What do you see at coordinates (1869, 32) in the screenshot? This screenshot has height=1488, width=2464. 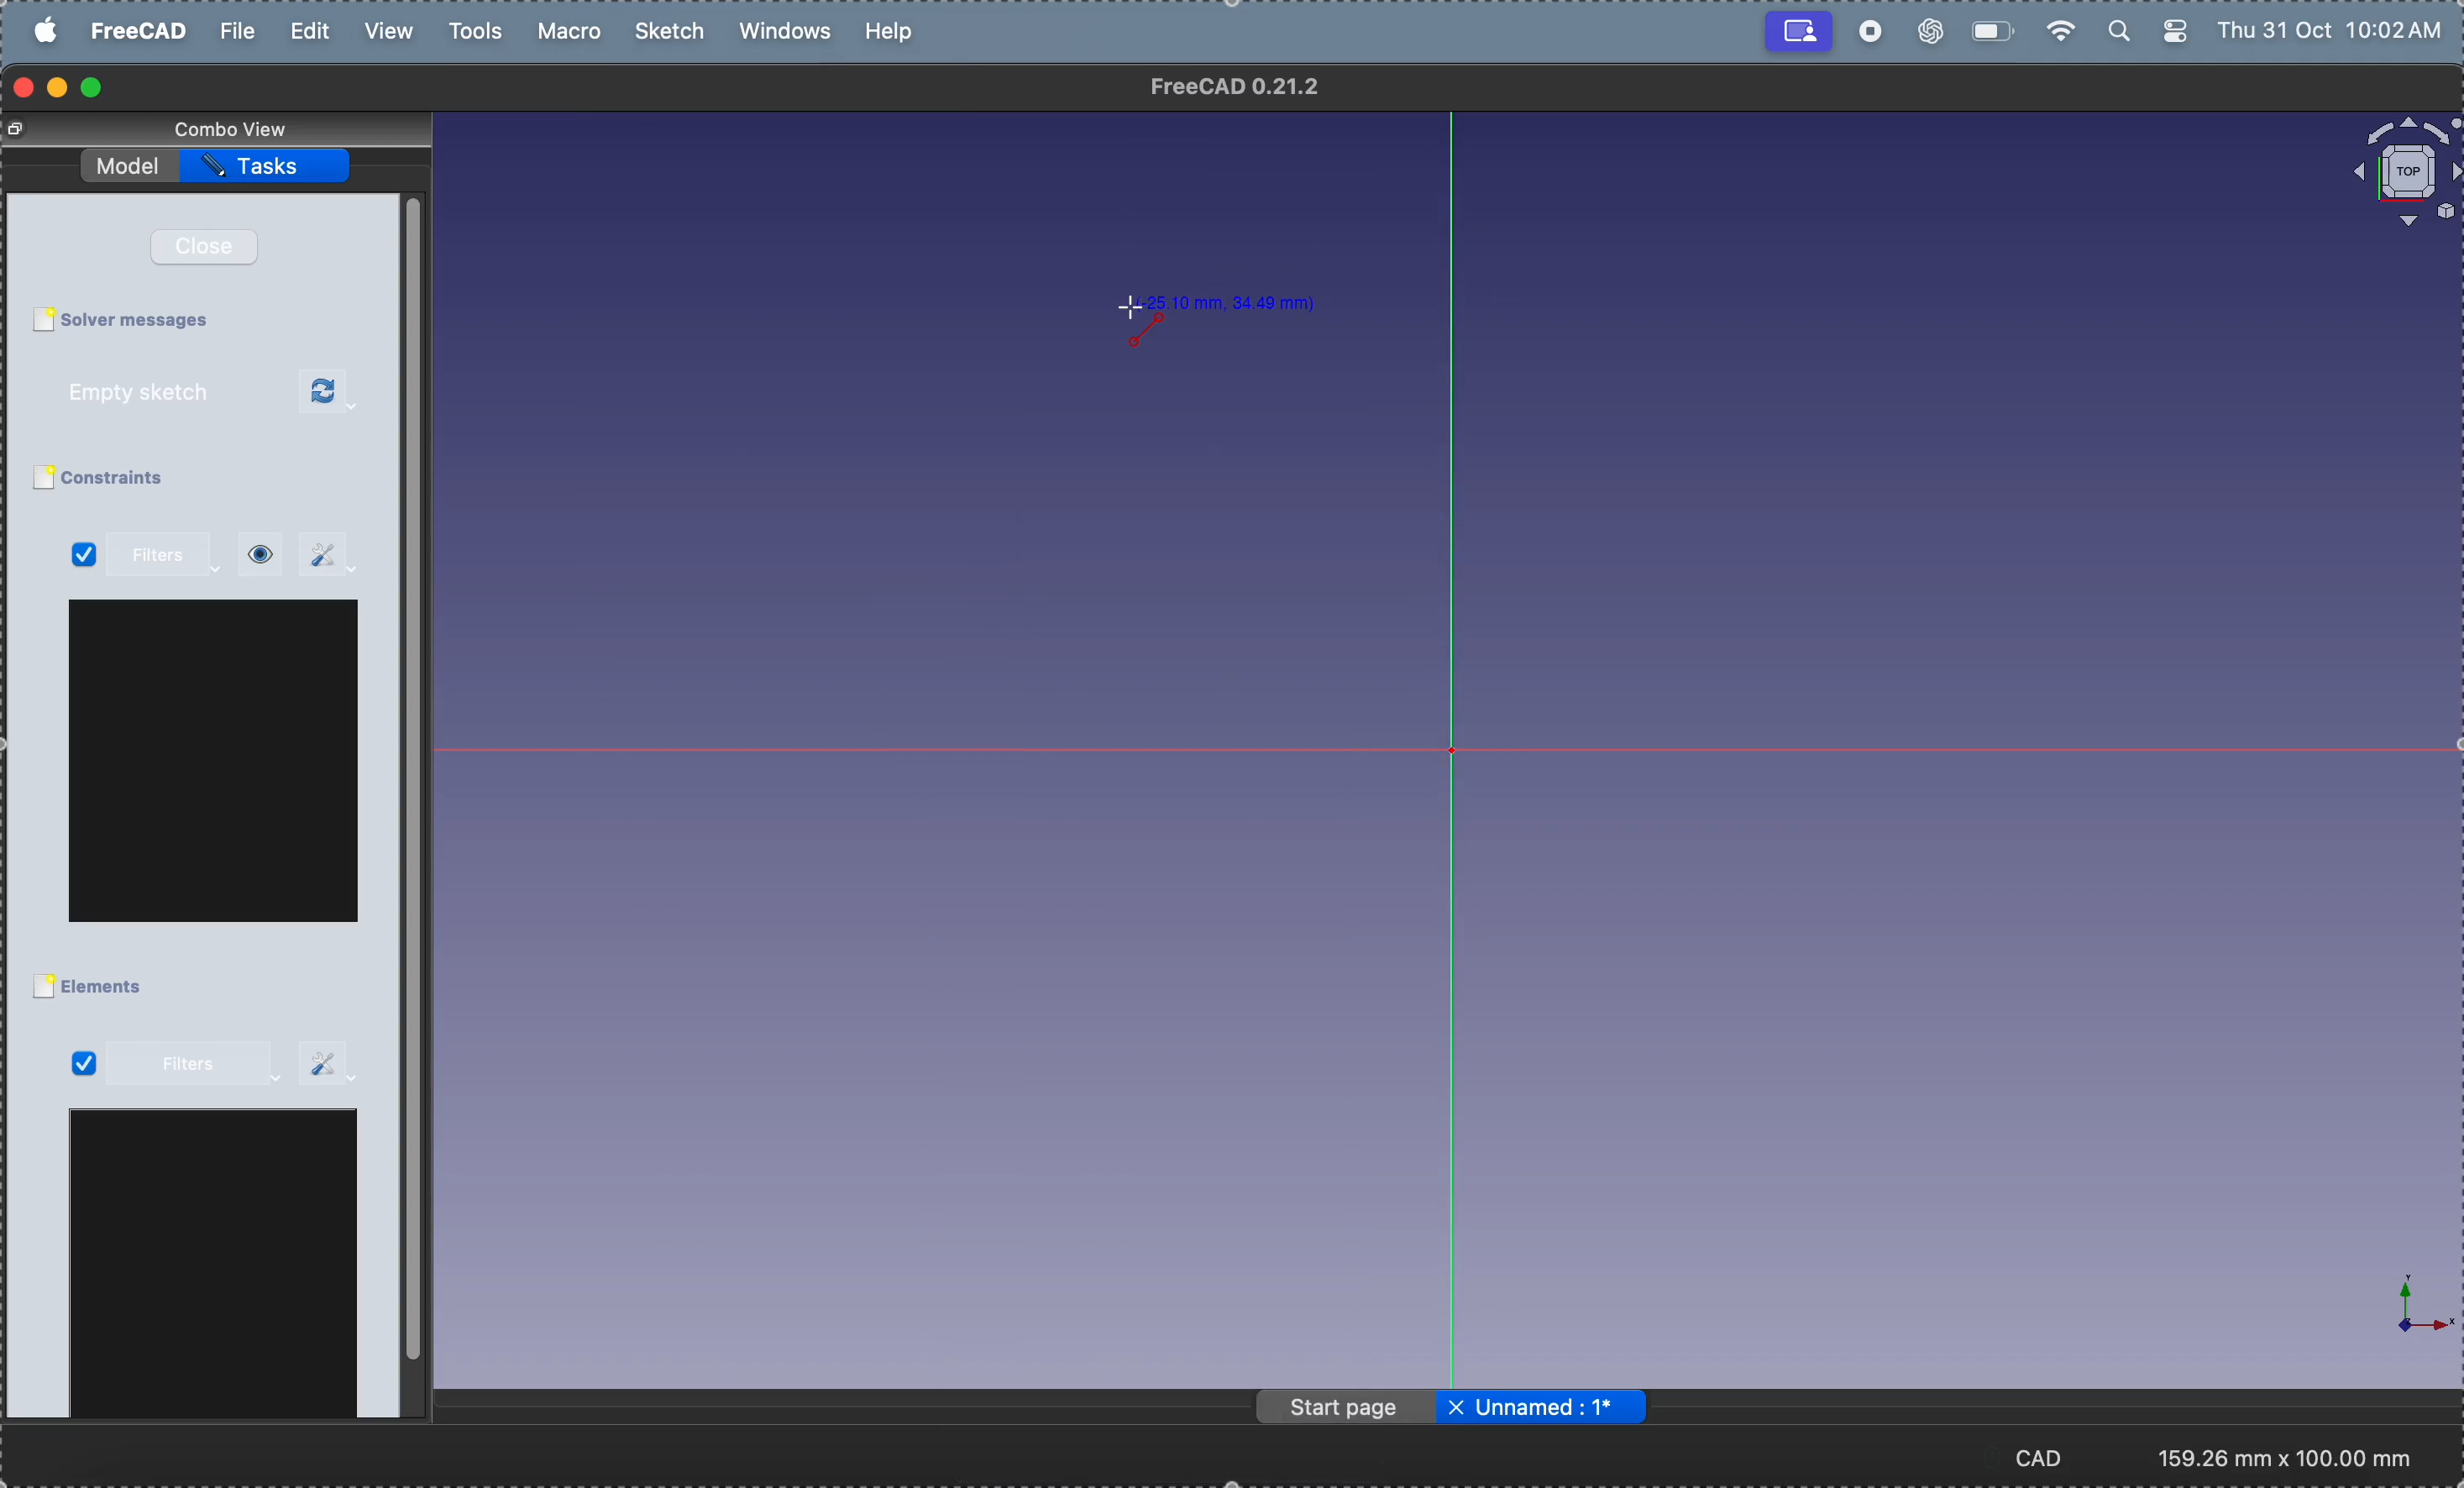 I see `record` at bounding box center [1869, 32].